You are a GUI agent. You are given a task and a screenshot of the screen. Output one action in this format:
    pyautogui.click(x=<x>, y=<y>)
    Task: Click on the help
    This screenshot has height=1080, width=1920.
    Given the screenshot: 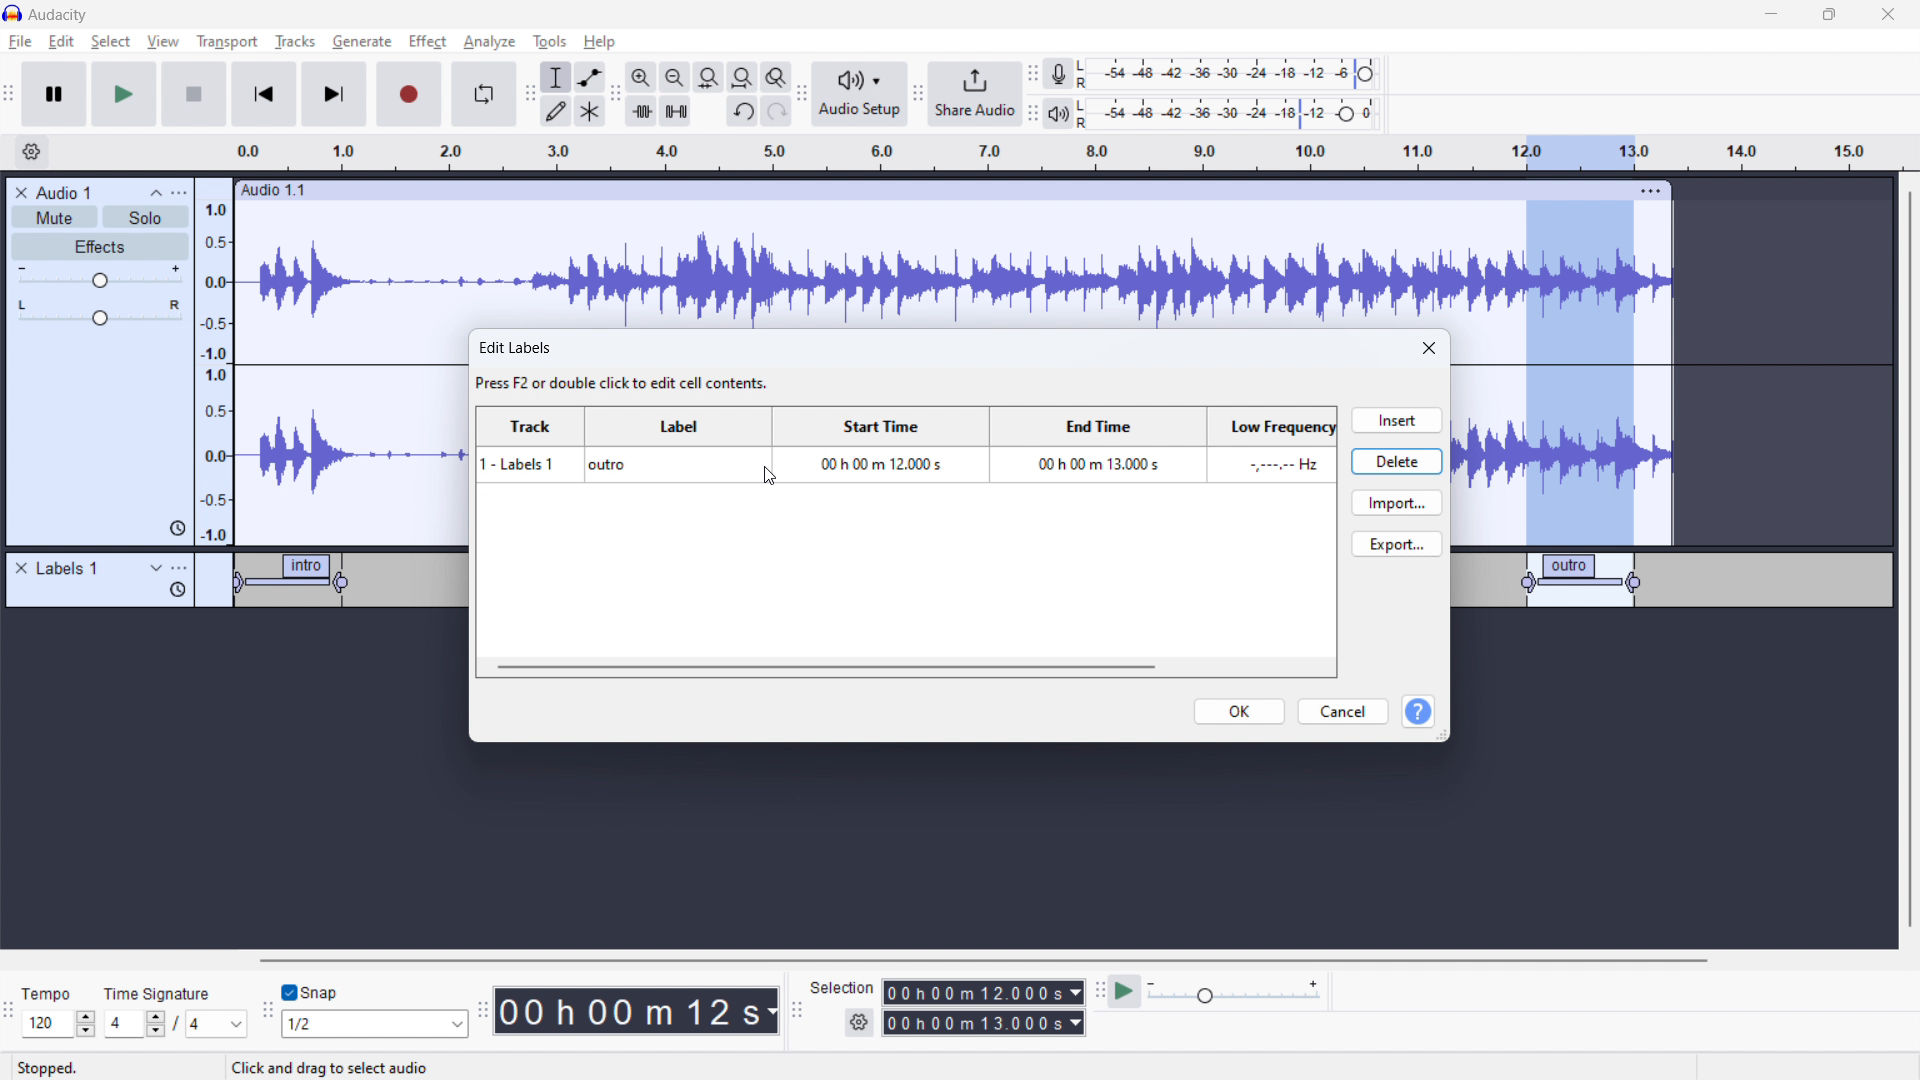 What is the action you would take?
    pyautogui.click(x=602, y=42)
    